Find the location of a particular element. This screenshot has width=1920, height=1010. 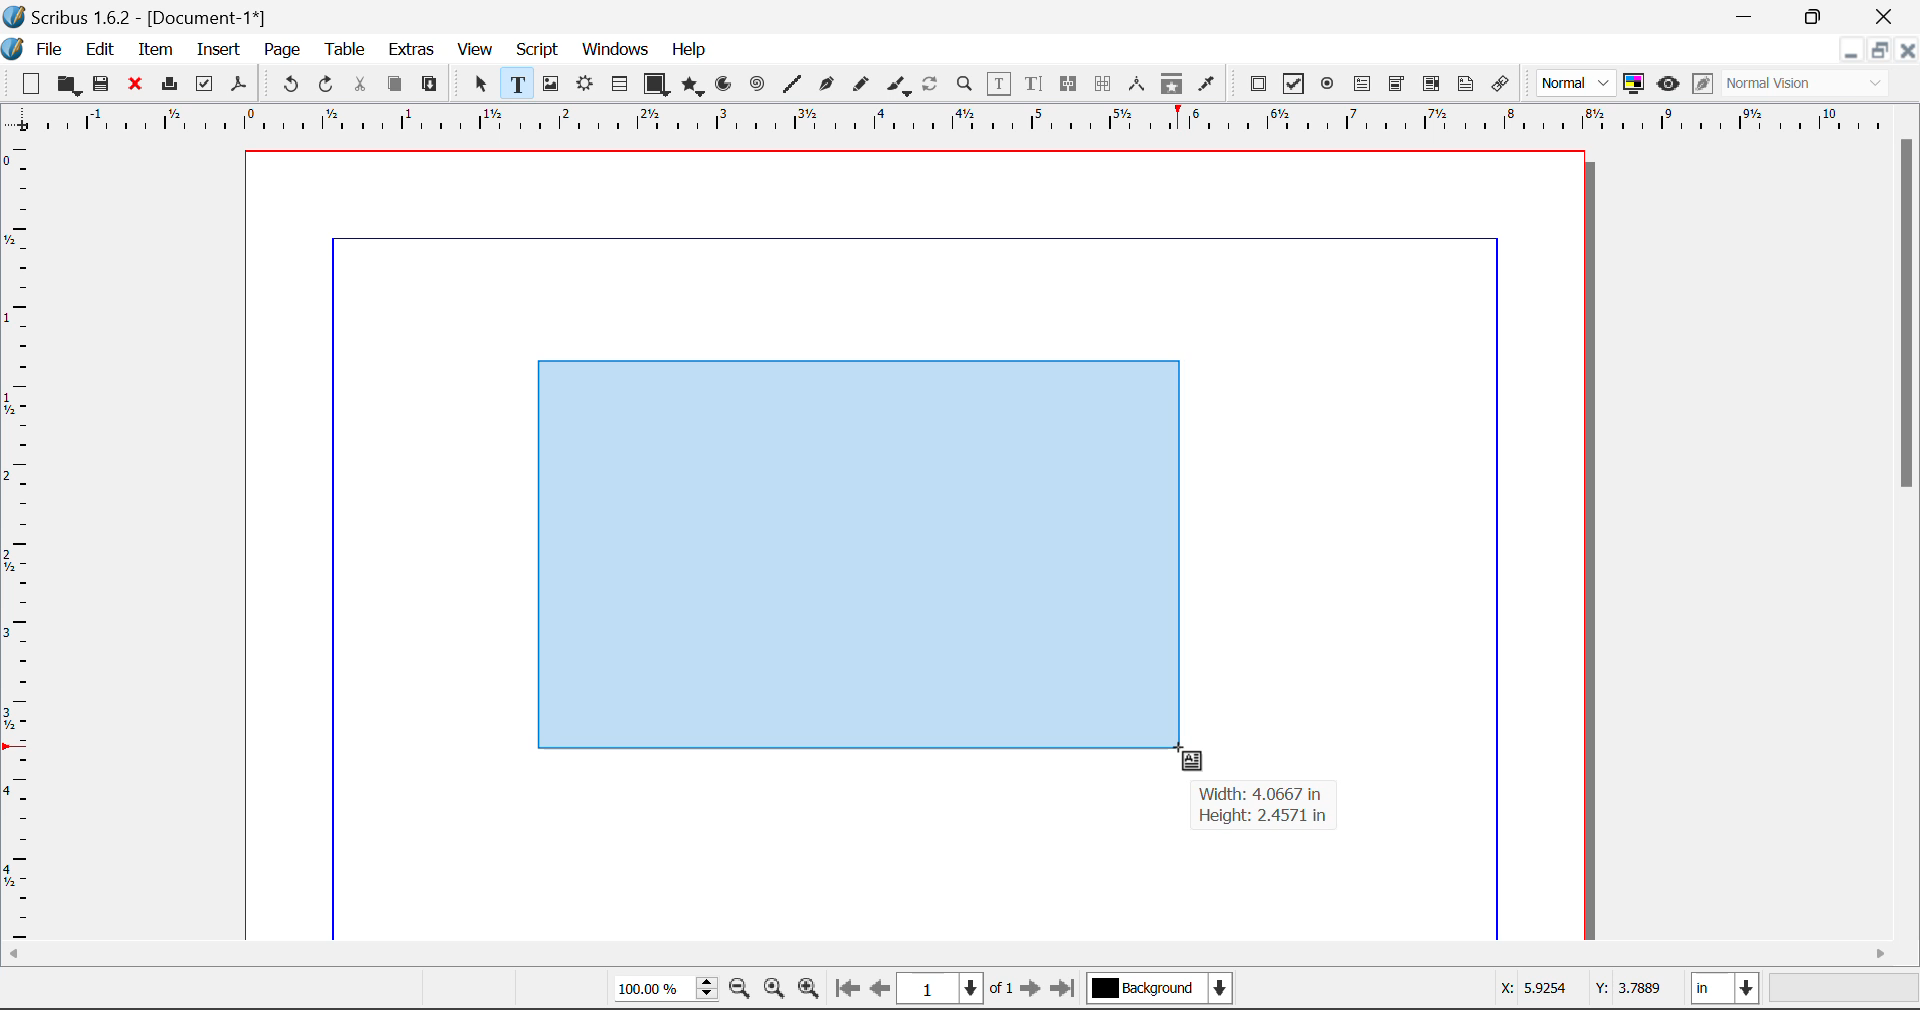

Freehand Line is located at coordinates (859, 85).